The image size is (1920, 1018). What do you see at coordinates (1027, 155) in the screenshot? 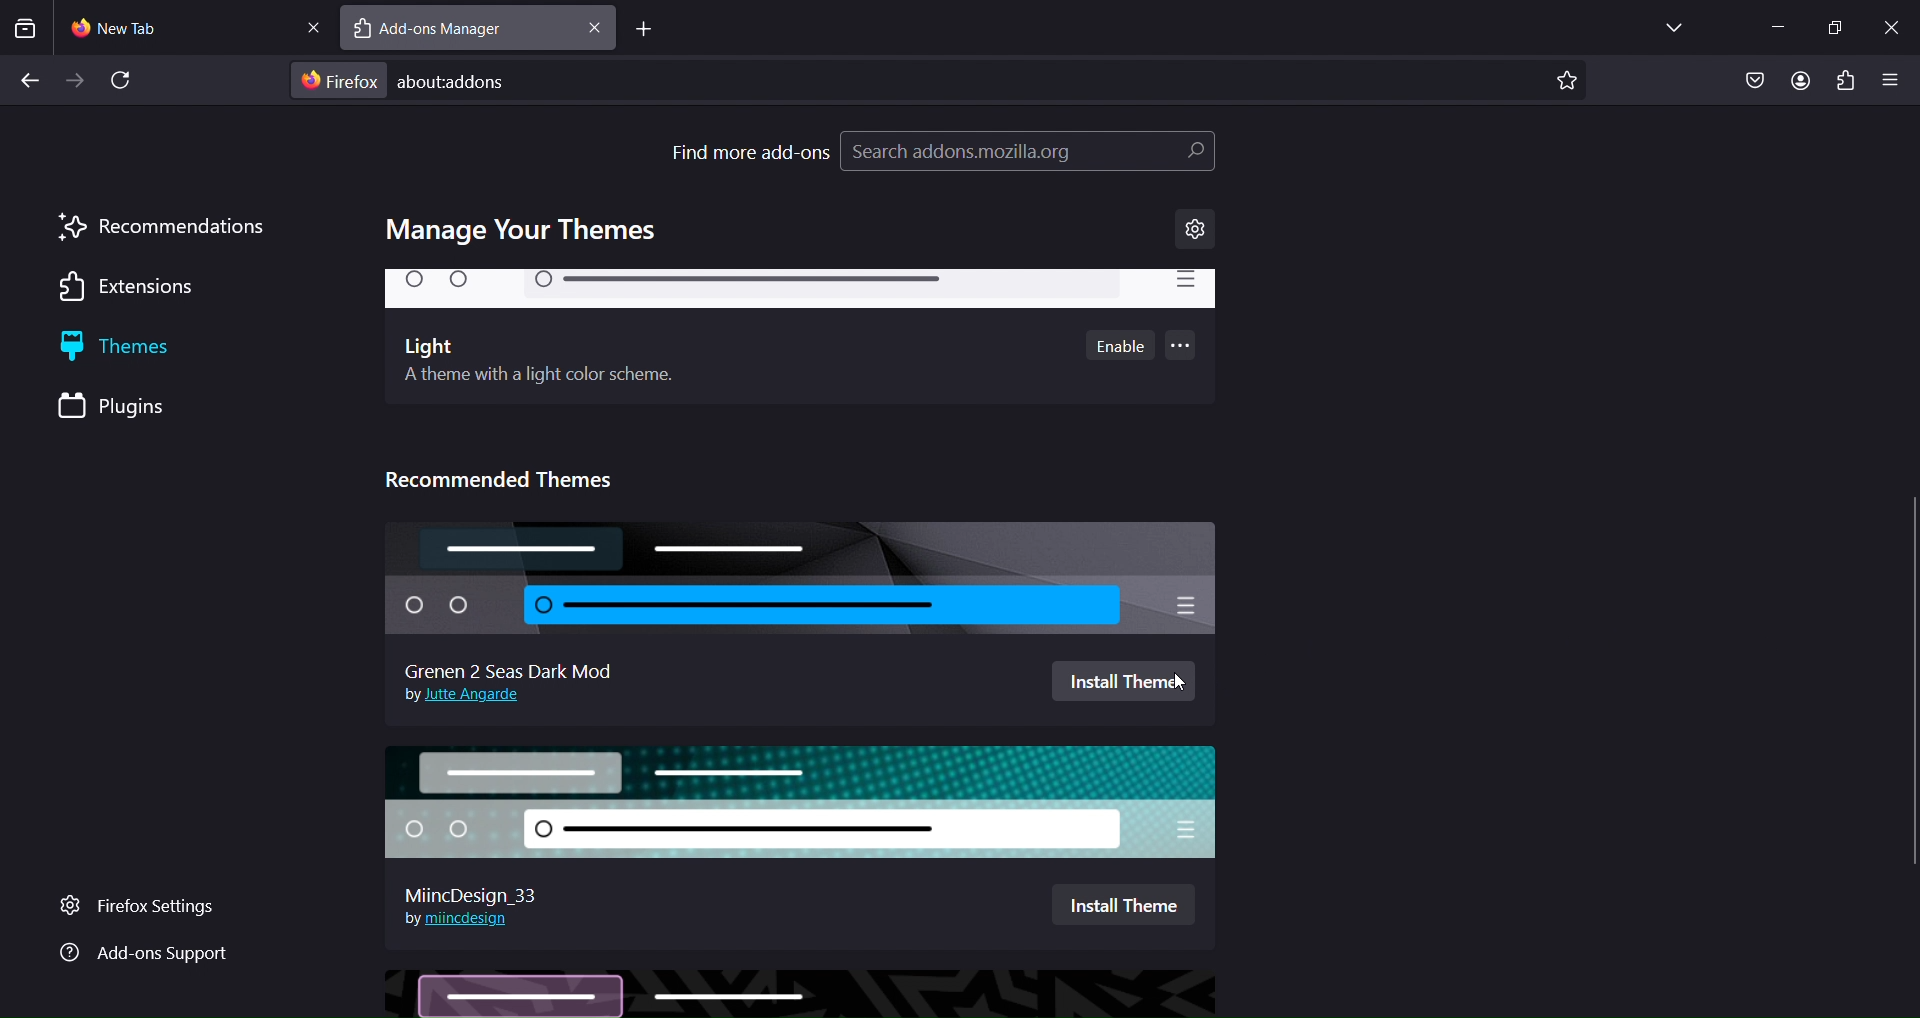
I see `search addons.mozilla.org` at bounding box center [1027, 155].